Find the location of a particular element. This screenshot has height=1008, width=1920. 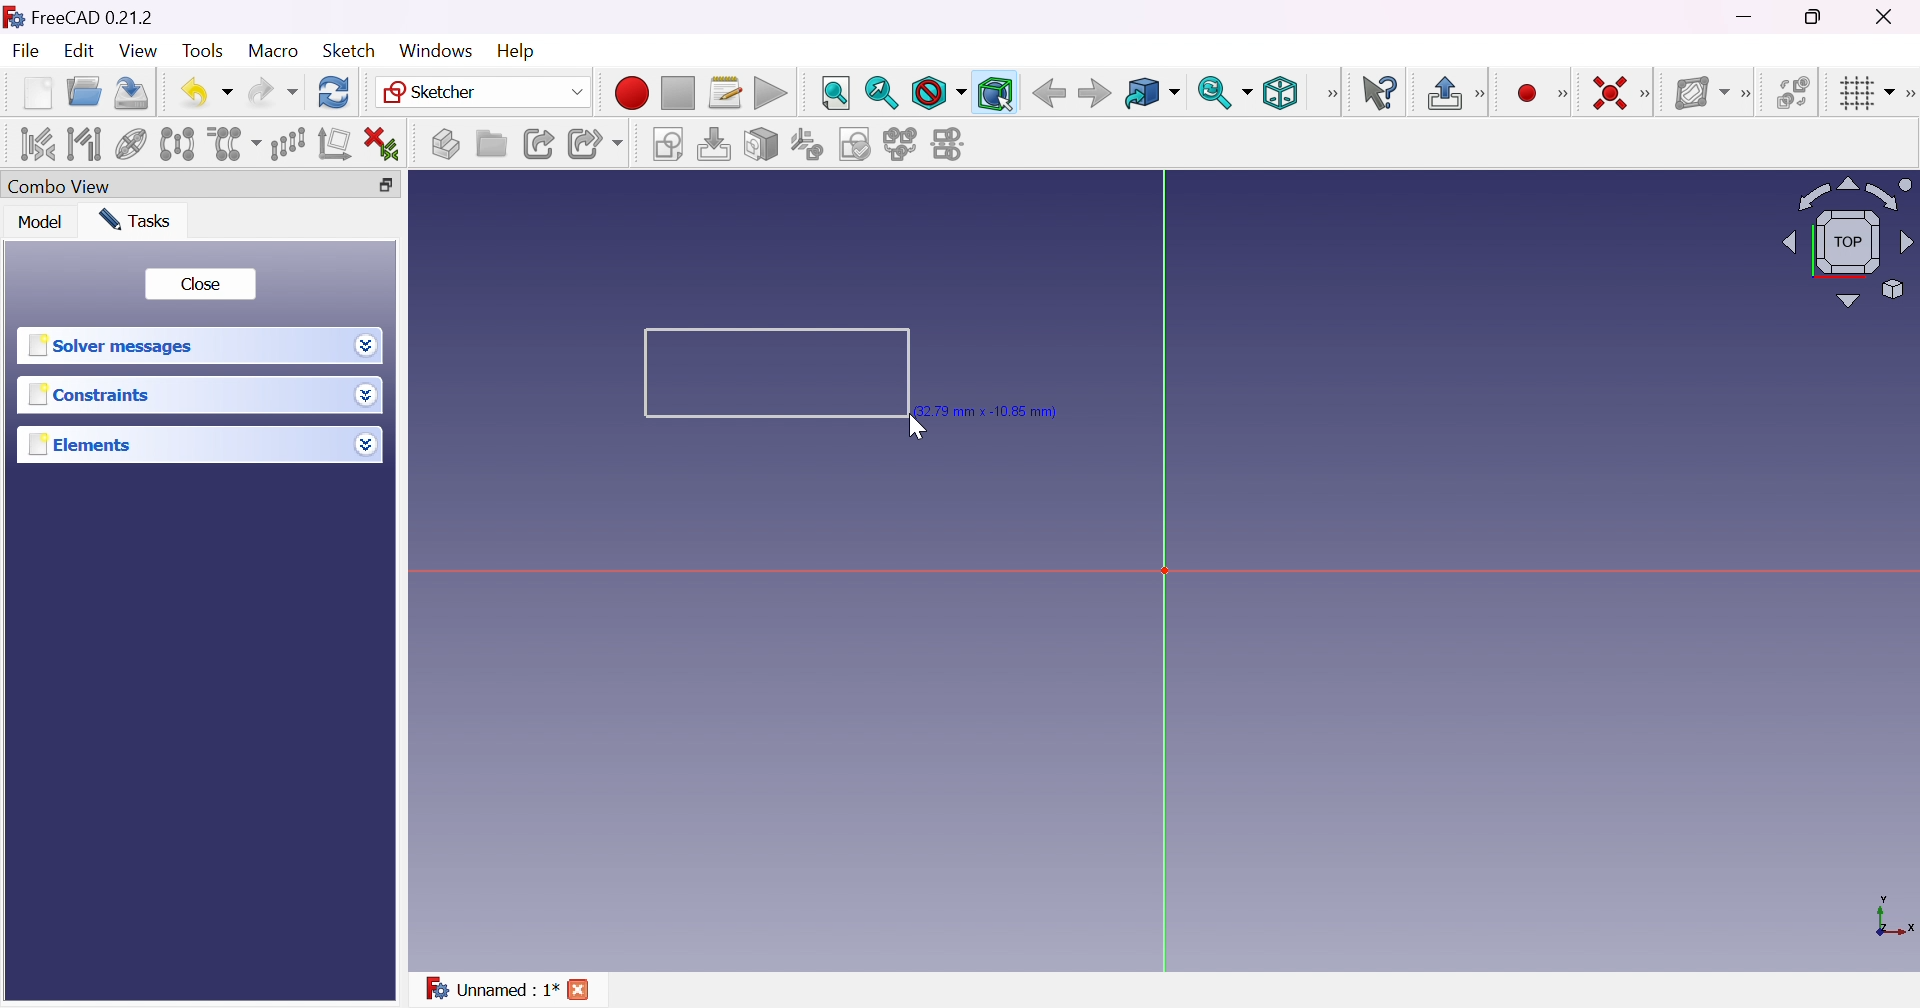

Undo is located at coordinates (207, 96).